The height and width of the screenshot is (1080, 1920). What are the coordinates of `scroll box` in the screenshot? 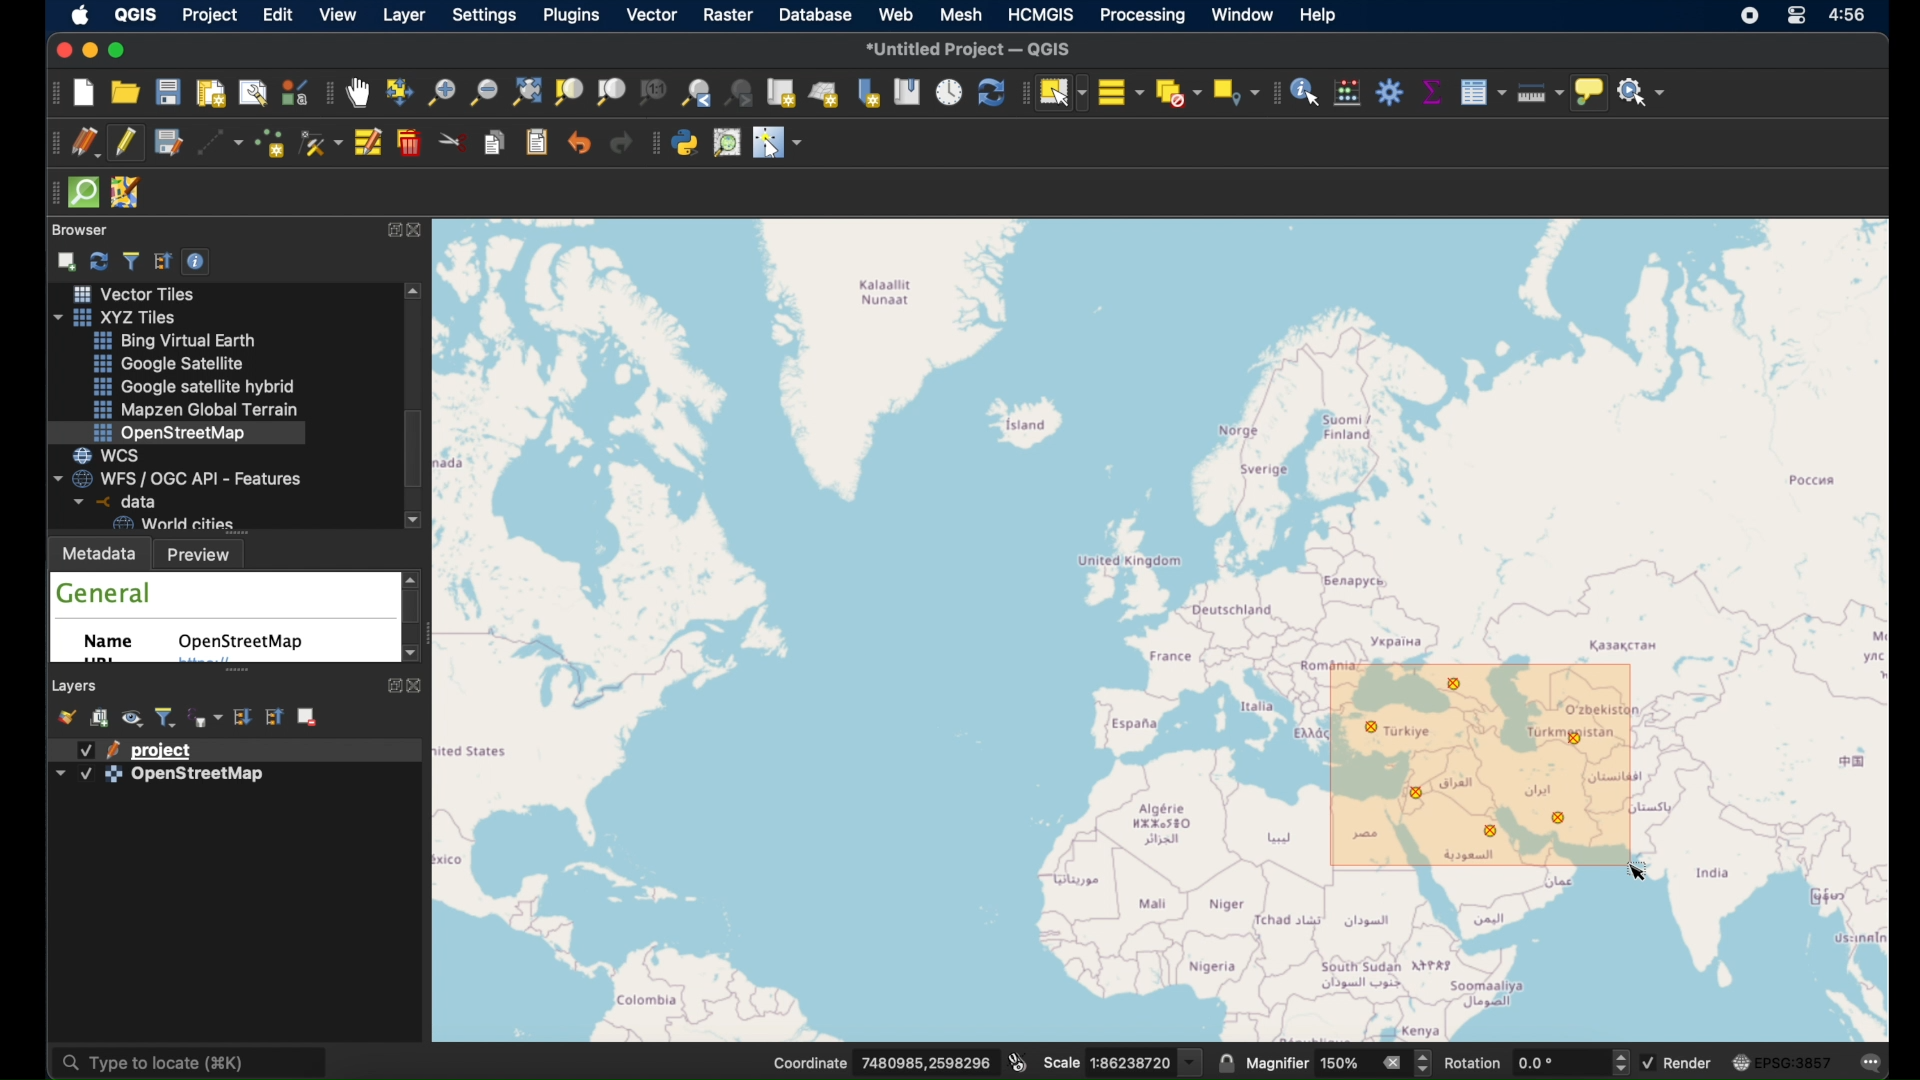 It's located at (418, 450).